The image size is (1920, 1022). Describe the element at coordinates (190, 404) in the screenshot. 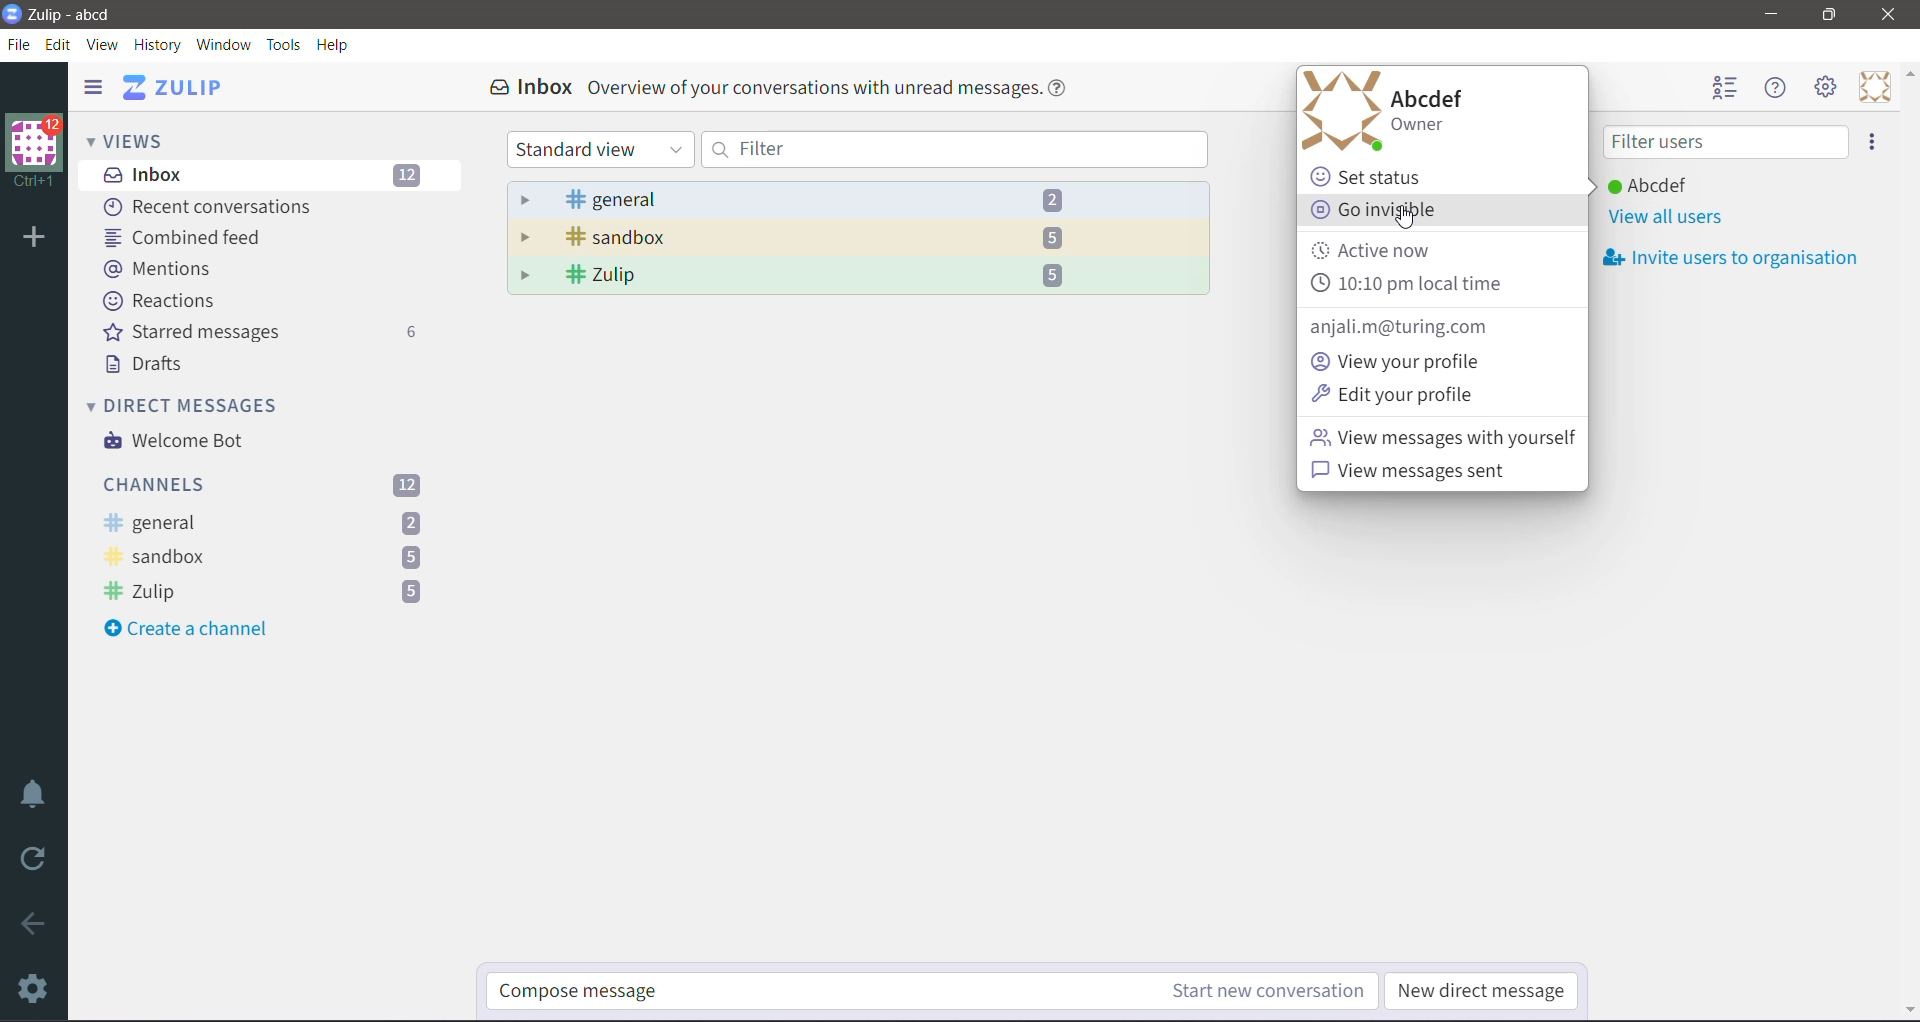

I see `Direct Messages` at that location.